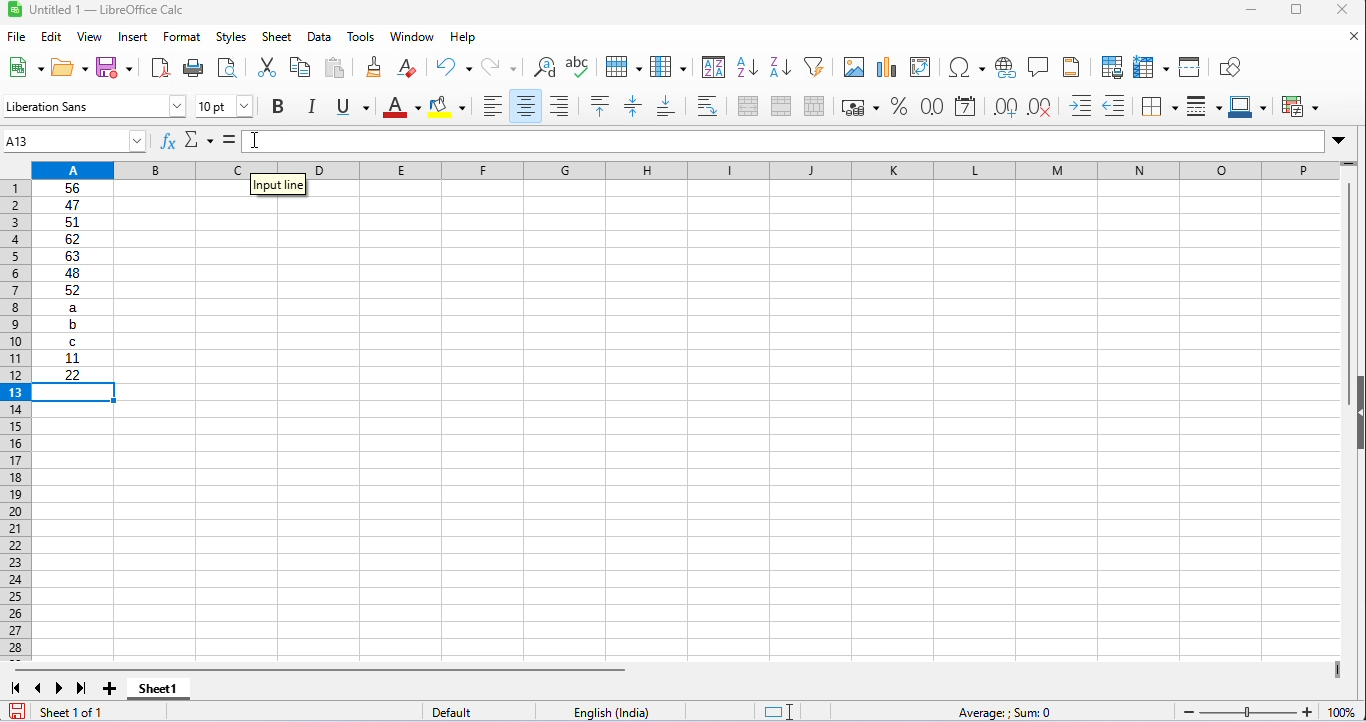 This screenshot has width=1366, height=722. Describe the element at coordinates (611, 712) in the screenshot. I see `English (India)` at that location.